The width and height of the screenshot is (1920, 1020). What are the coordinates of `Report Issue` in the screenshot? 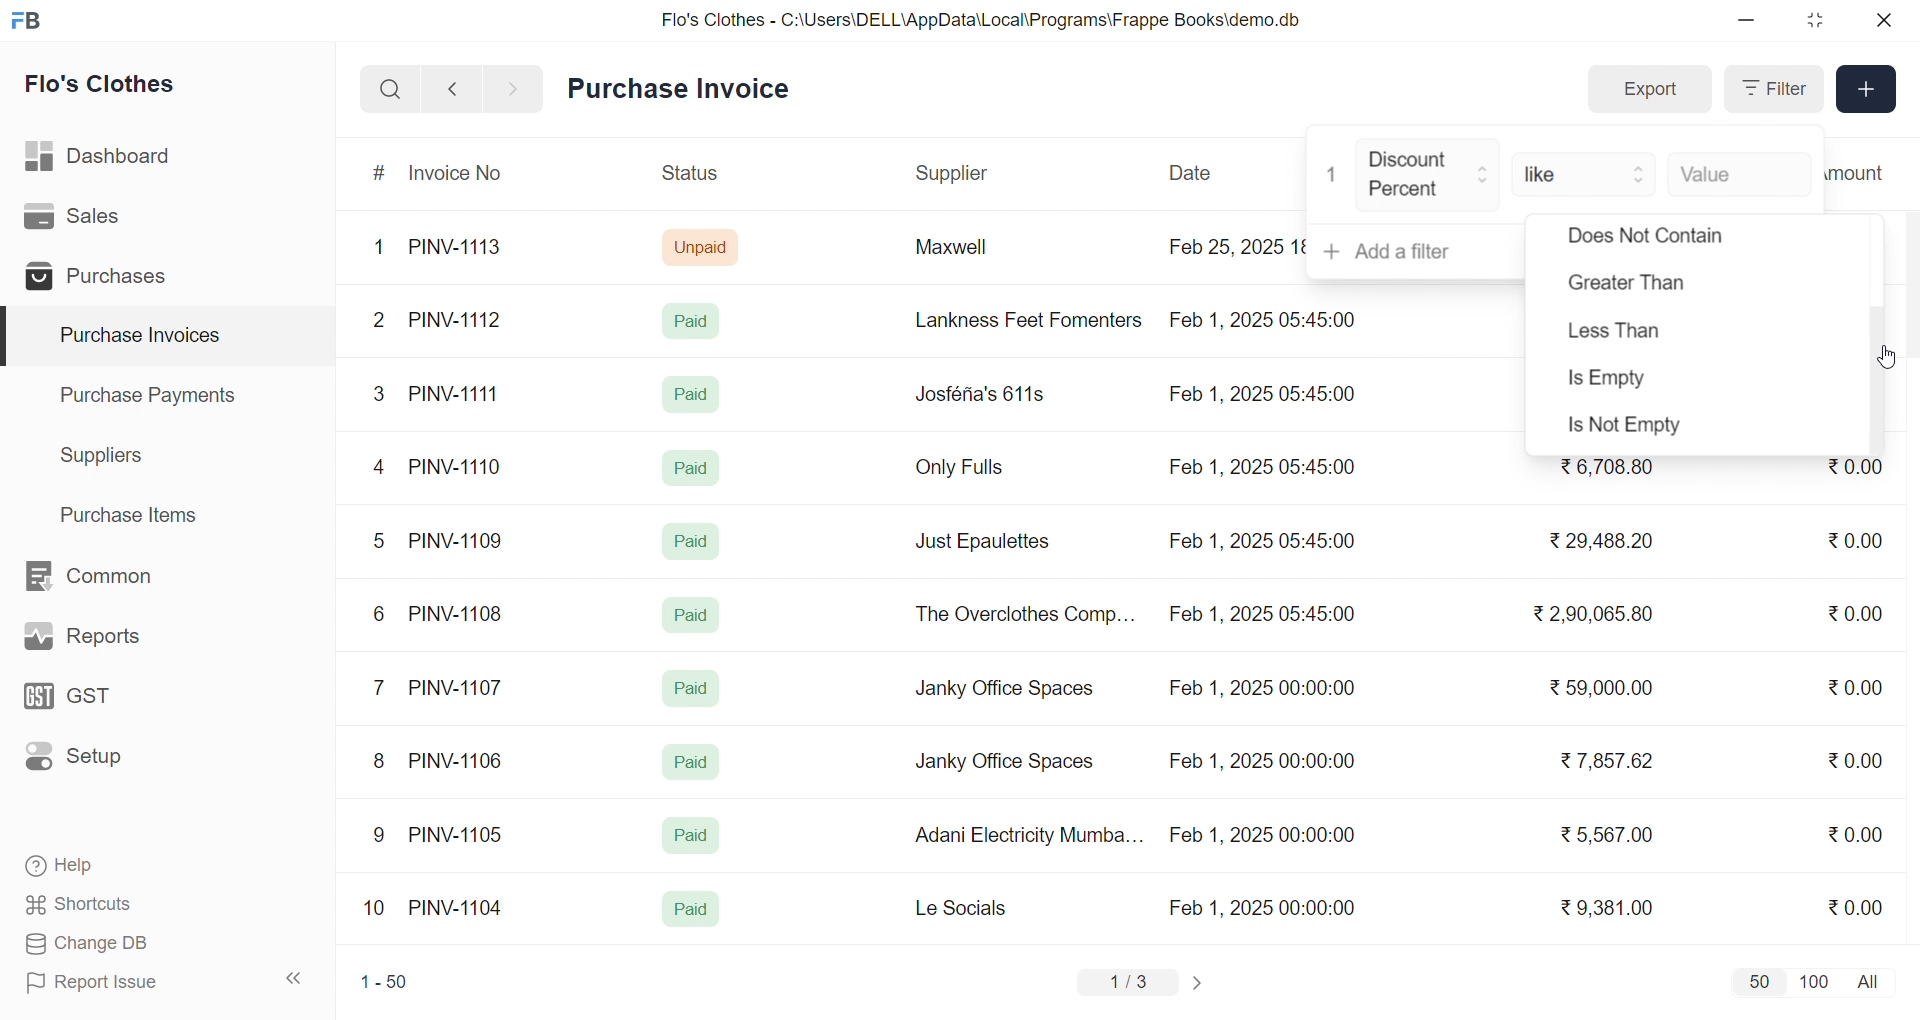 It's located at (124, 982).